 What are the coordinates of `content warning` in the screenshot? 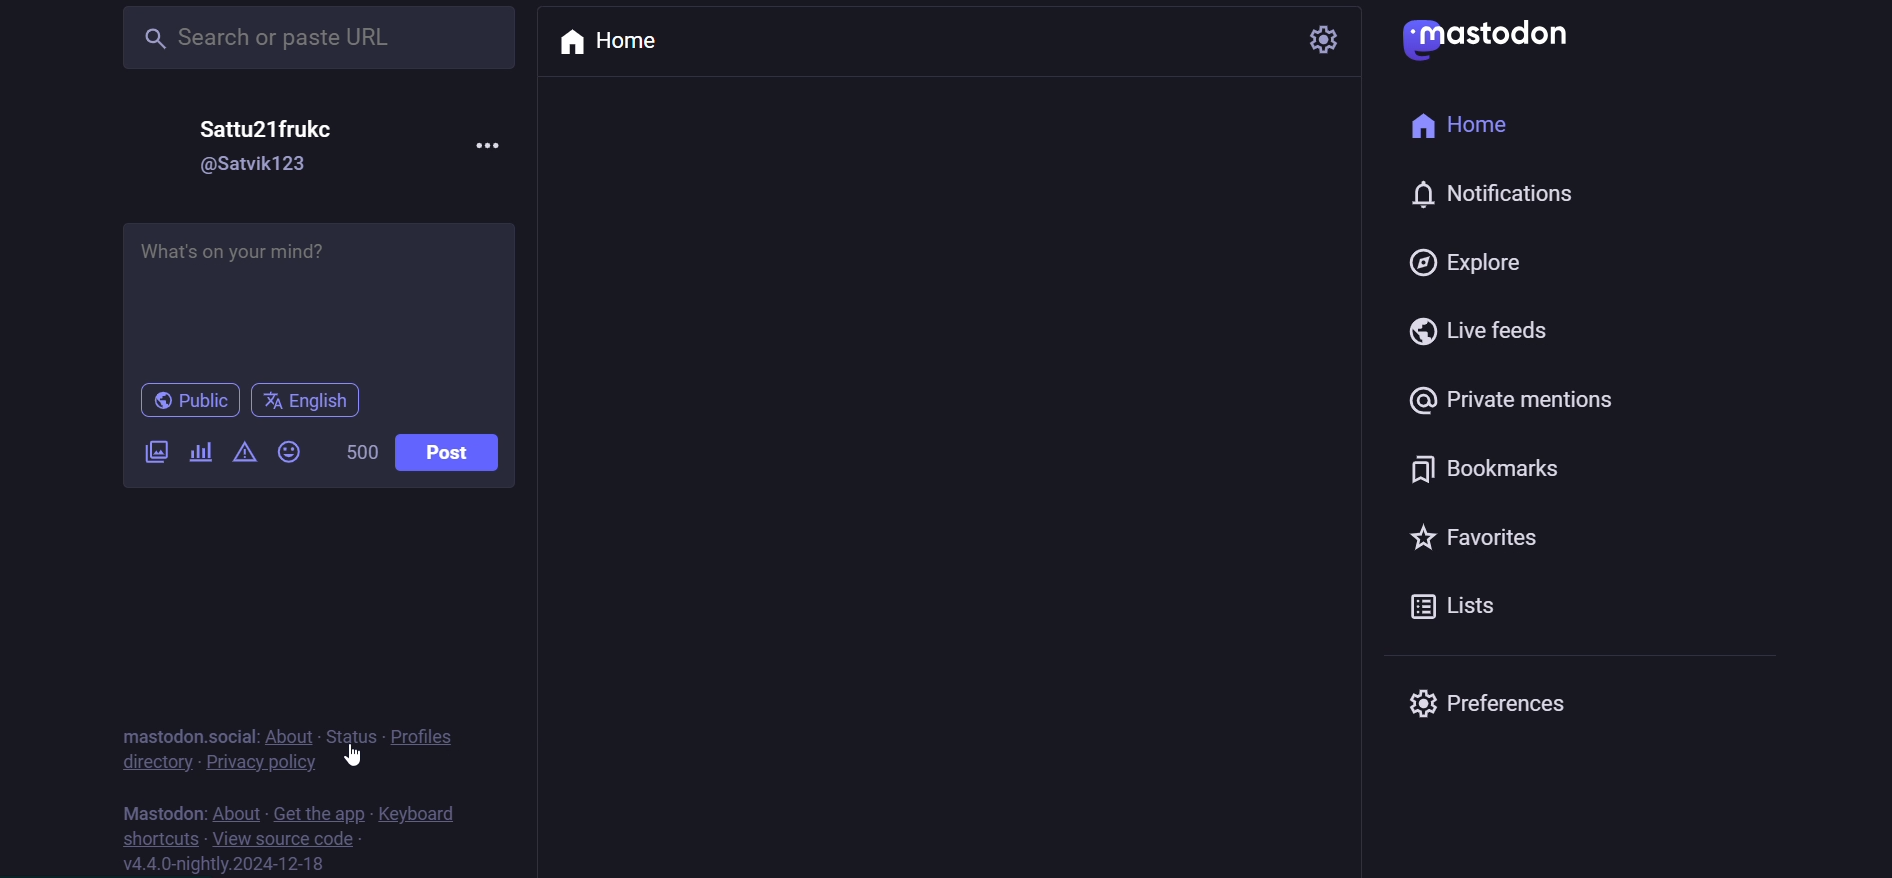 It's located at (245, 453).